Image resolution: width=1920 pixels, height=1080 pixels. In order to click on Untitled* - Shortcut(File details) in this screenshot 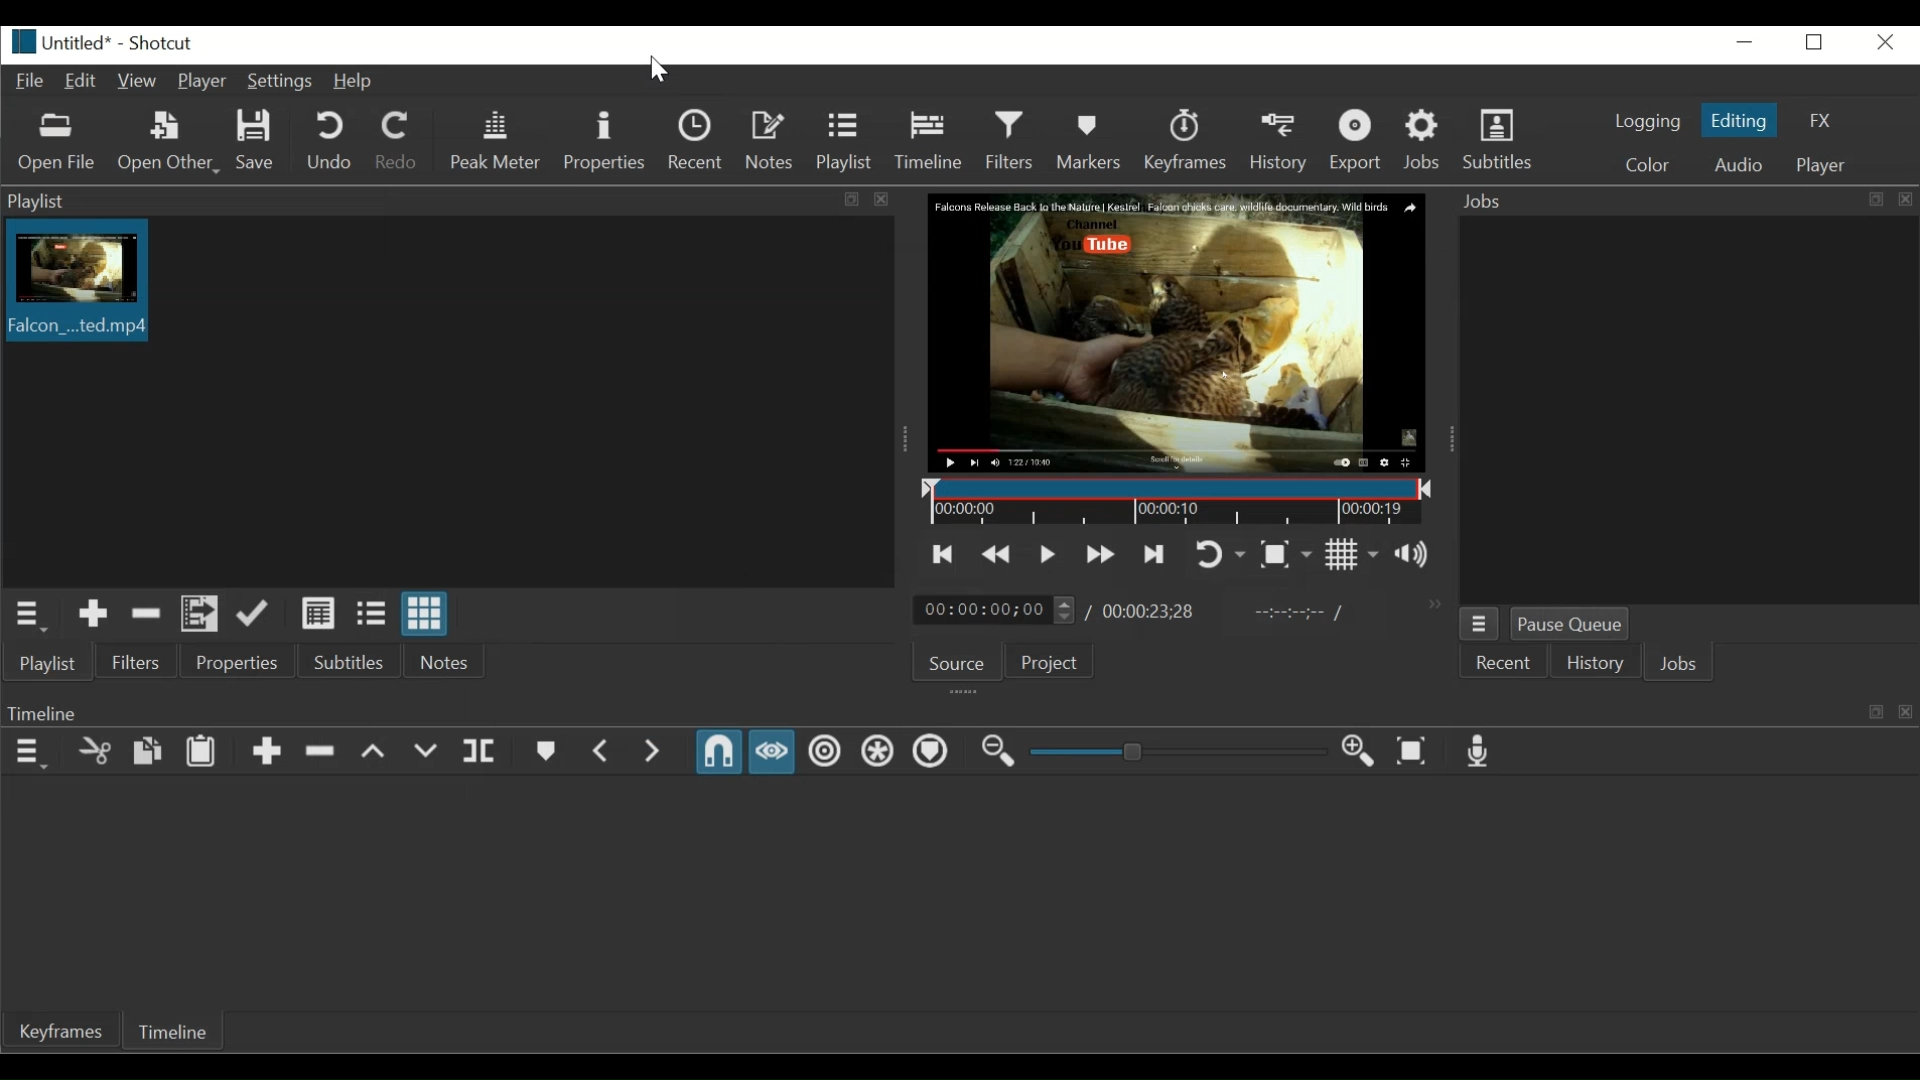, I will do `click(116, 43)`.